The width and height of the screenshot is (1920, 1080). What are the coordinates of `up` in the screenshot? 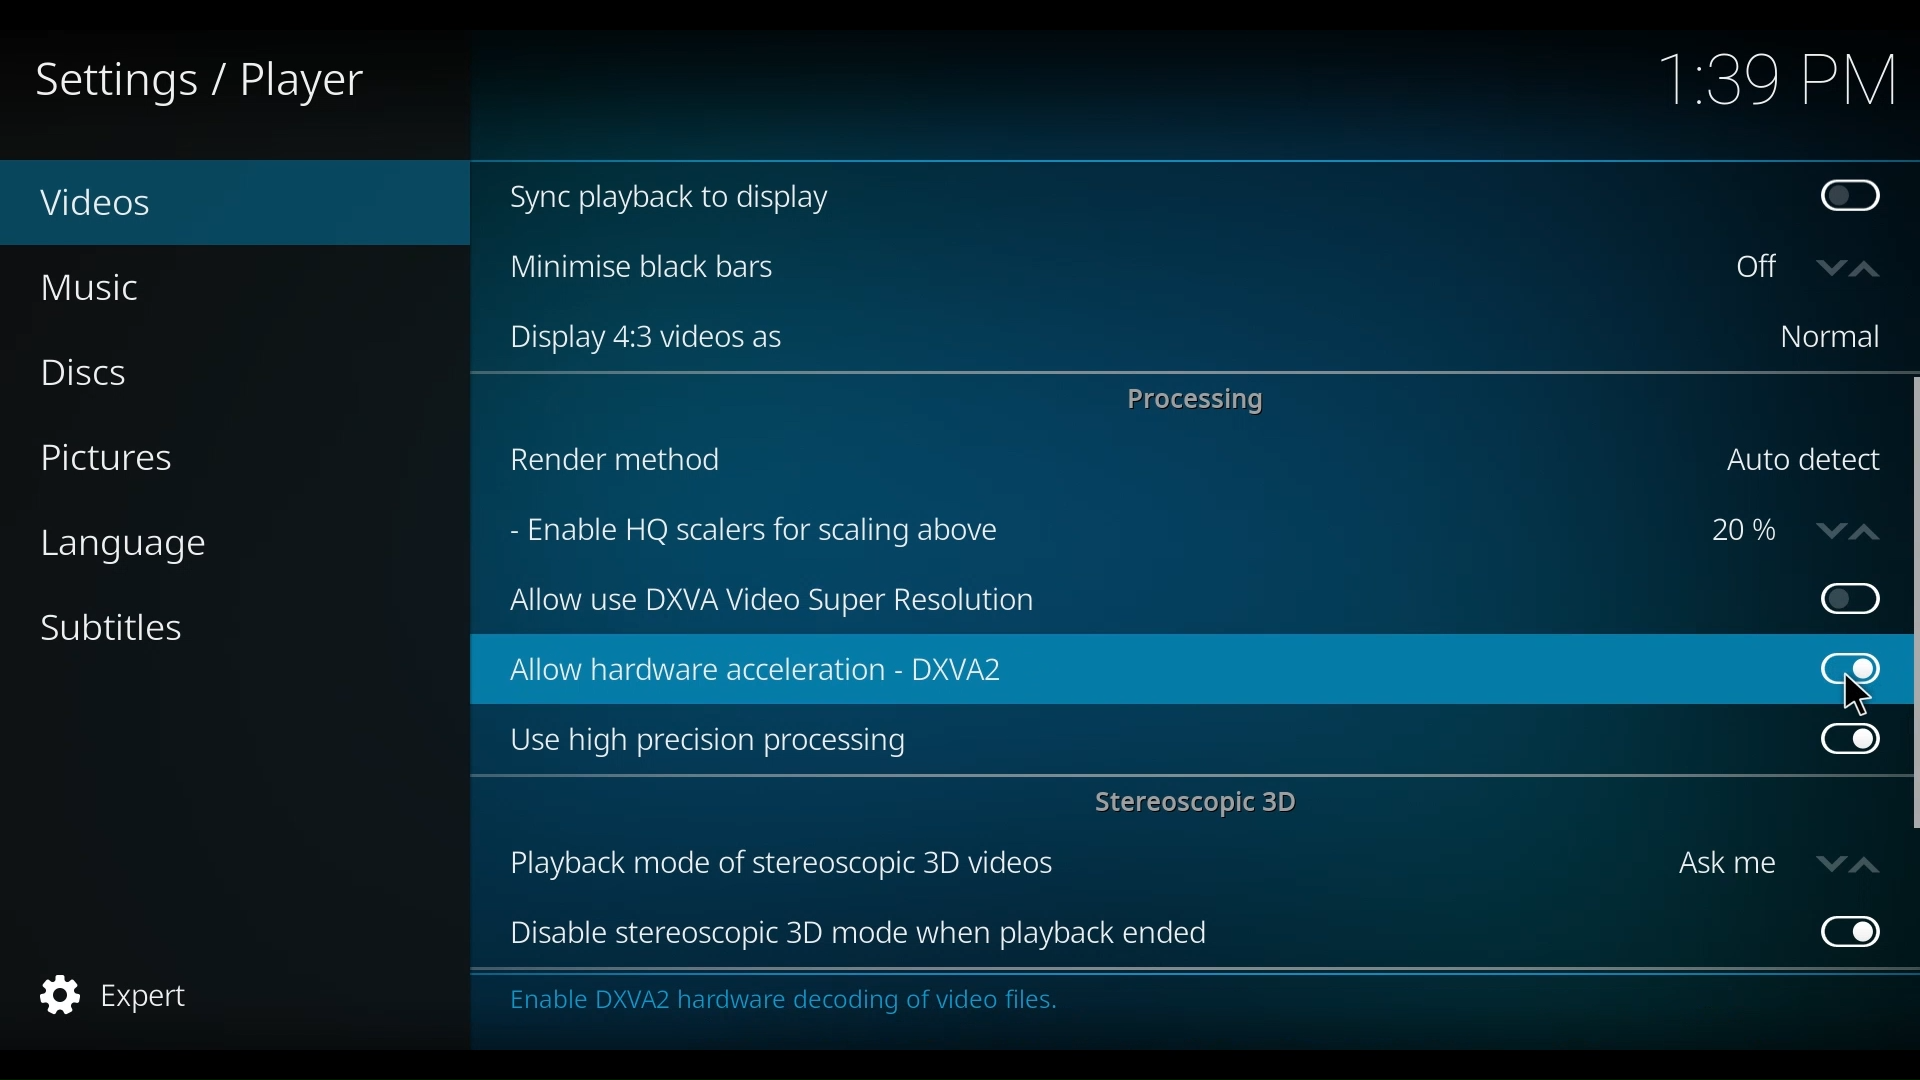 It's located at (1869, 528).